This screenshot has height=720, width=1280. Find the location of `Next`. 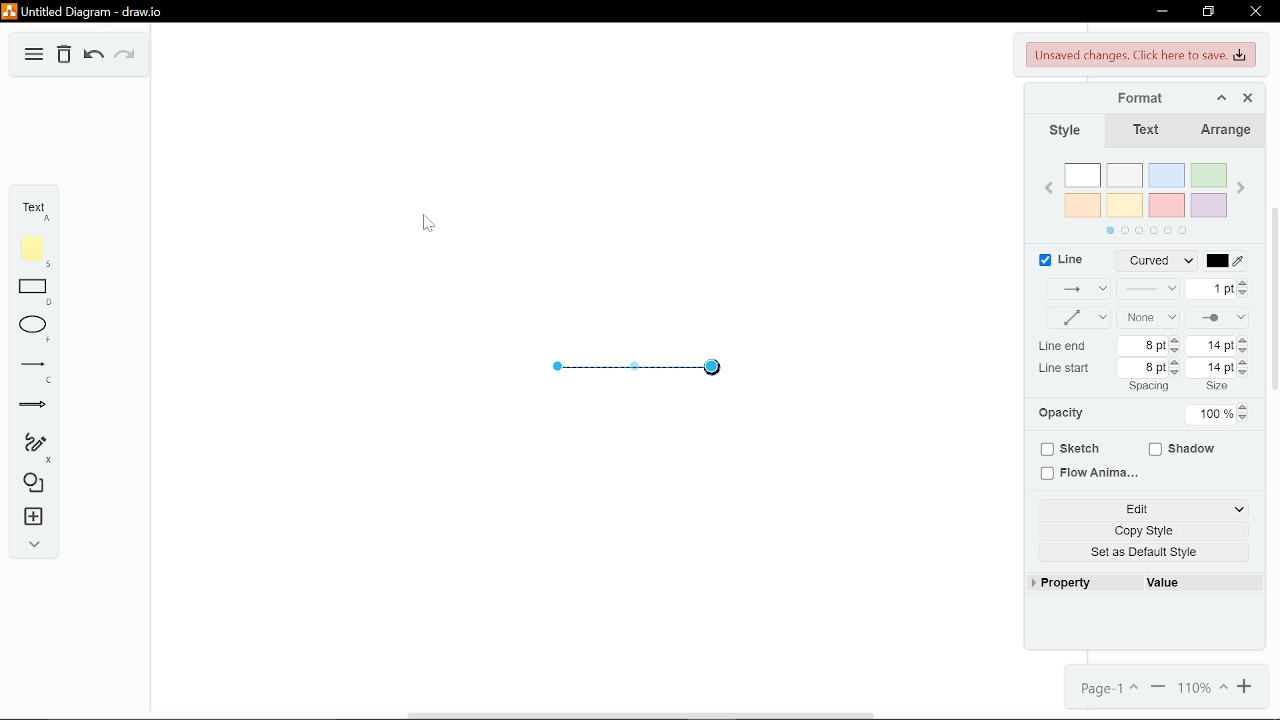

Next is located at coordinates (1241, 189).